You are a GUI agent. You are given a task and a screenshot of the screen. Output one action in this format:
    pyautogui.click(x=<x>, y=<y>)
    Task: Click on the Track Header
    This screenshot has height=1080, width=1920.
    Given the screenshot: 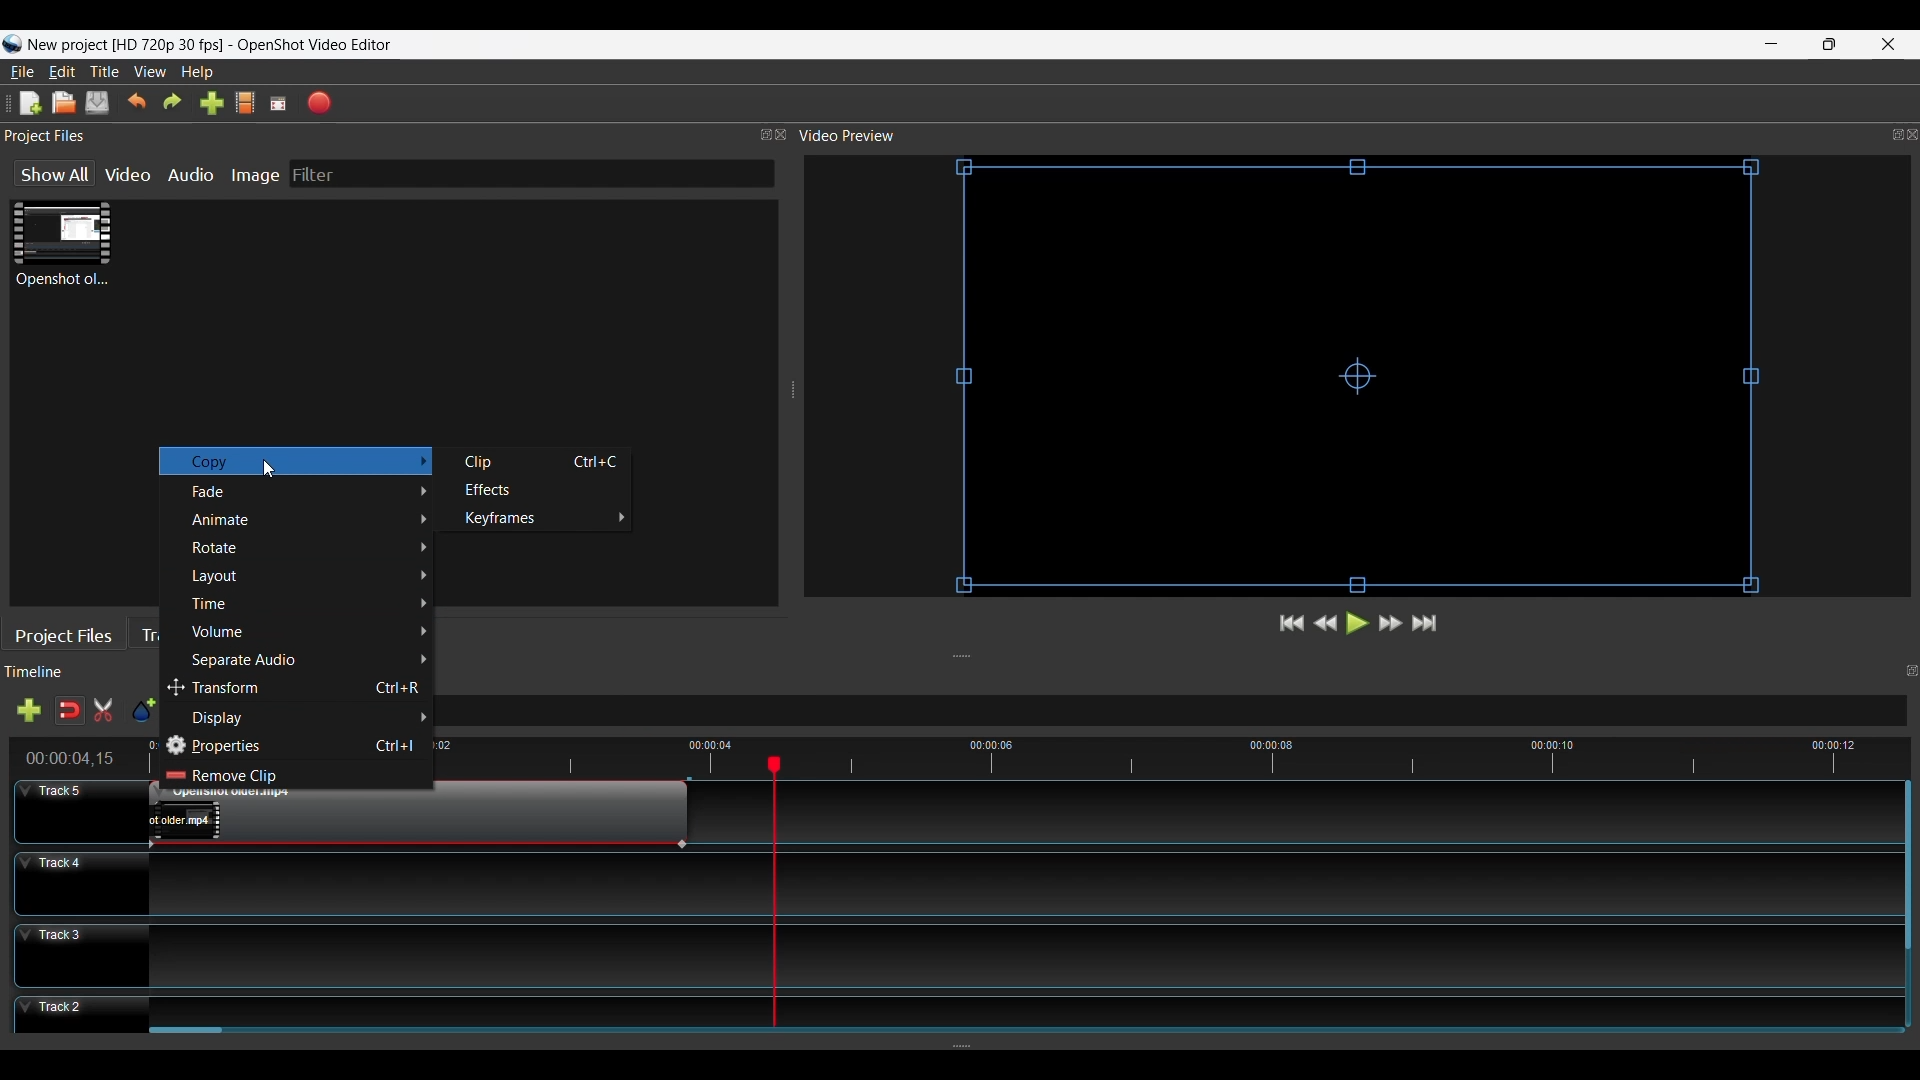 What is the action you would take?
    pyautogui.click(x=79, y=881)
    